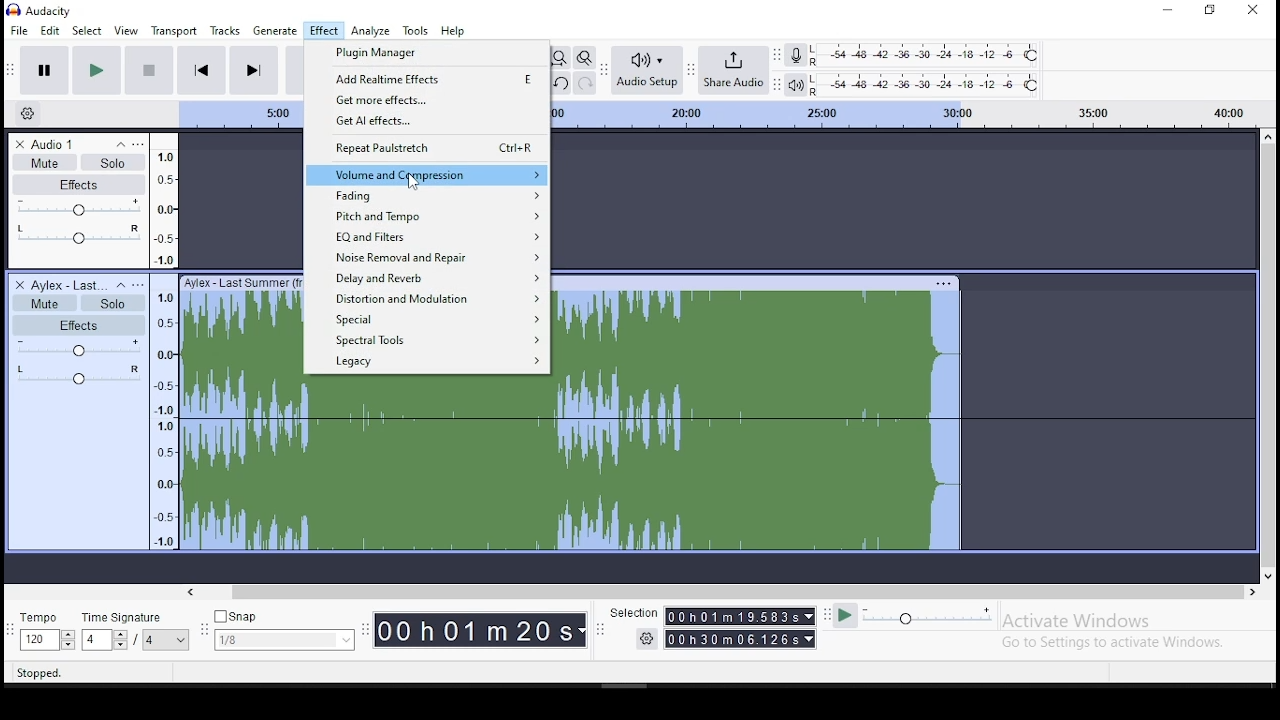  I want to click on select, so click(88, 30).